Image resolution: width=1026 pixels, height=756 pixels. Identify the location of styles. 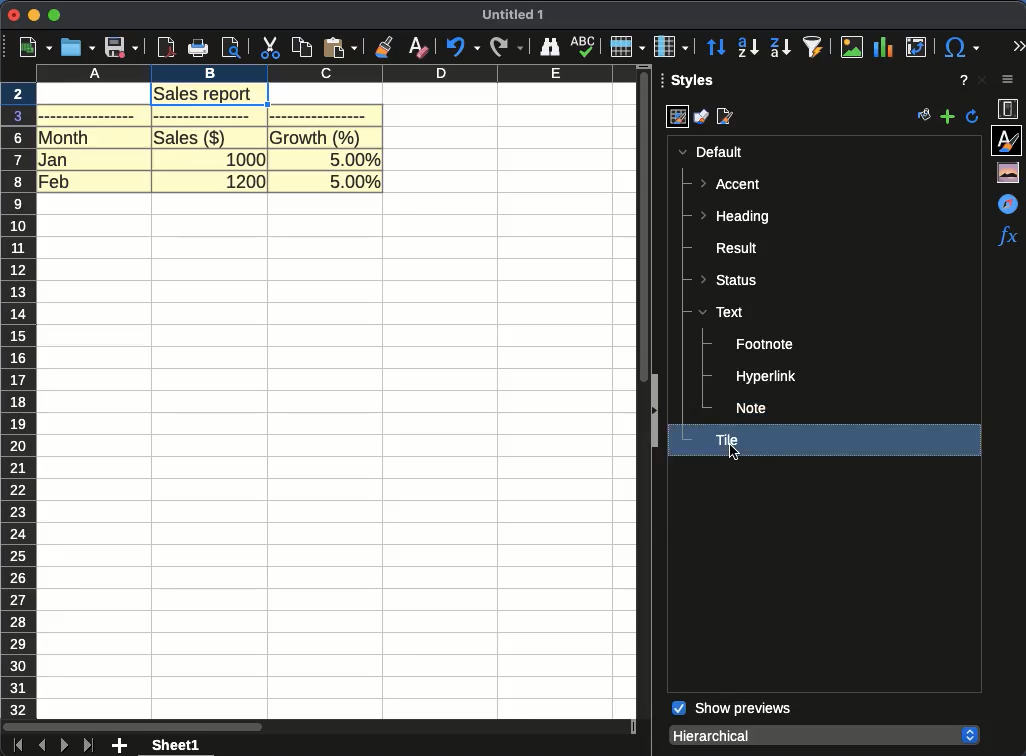
(1009, 139).